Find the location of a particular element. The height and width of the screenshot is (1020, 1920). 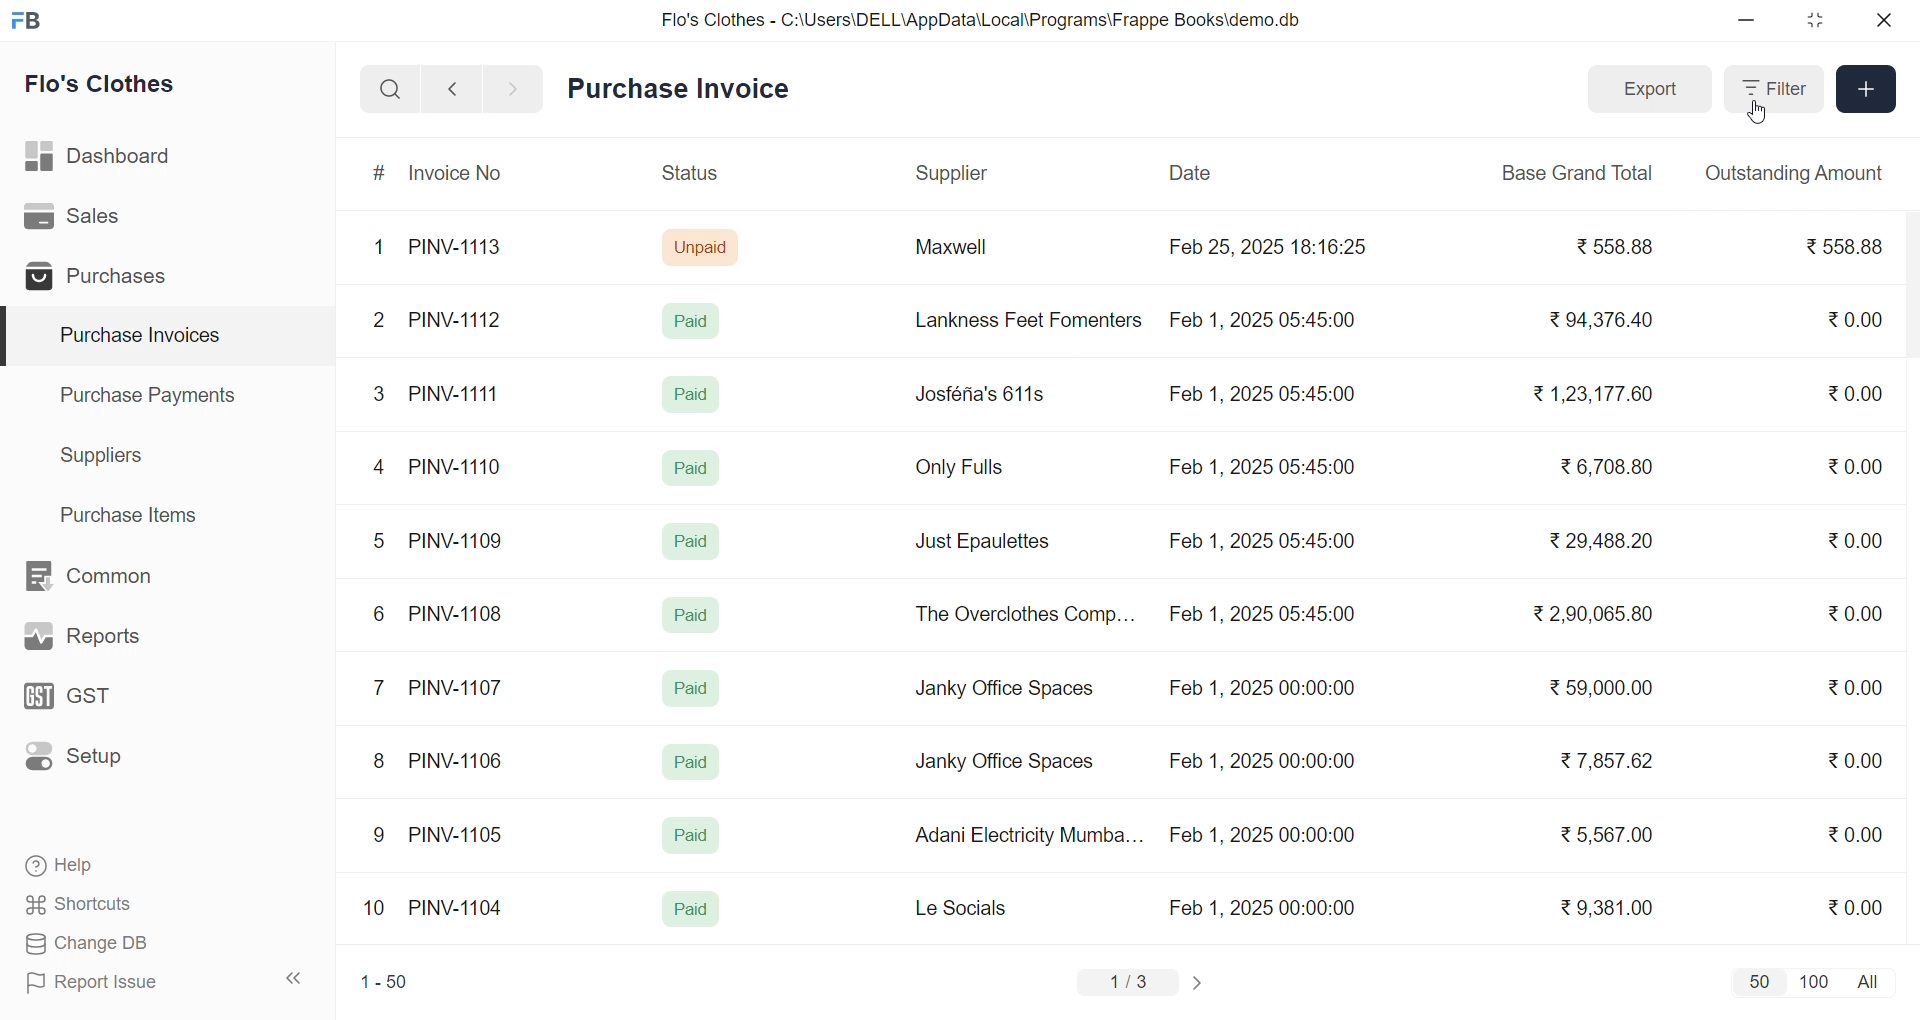

PINV-1112 is located at coordinates (455, 321).